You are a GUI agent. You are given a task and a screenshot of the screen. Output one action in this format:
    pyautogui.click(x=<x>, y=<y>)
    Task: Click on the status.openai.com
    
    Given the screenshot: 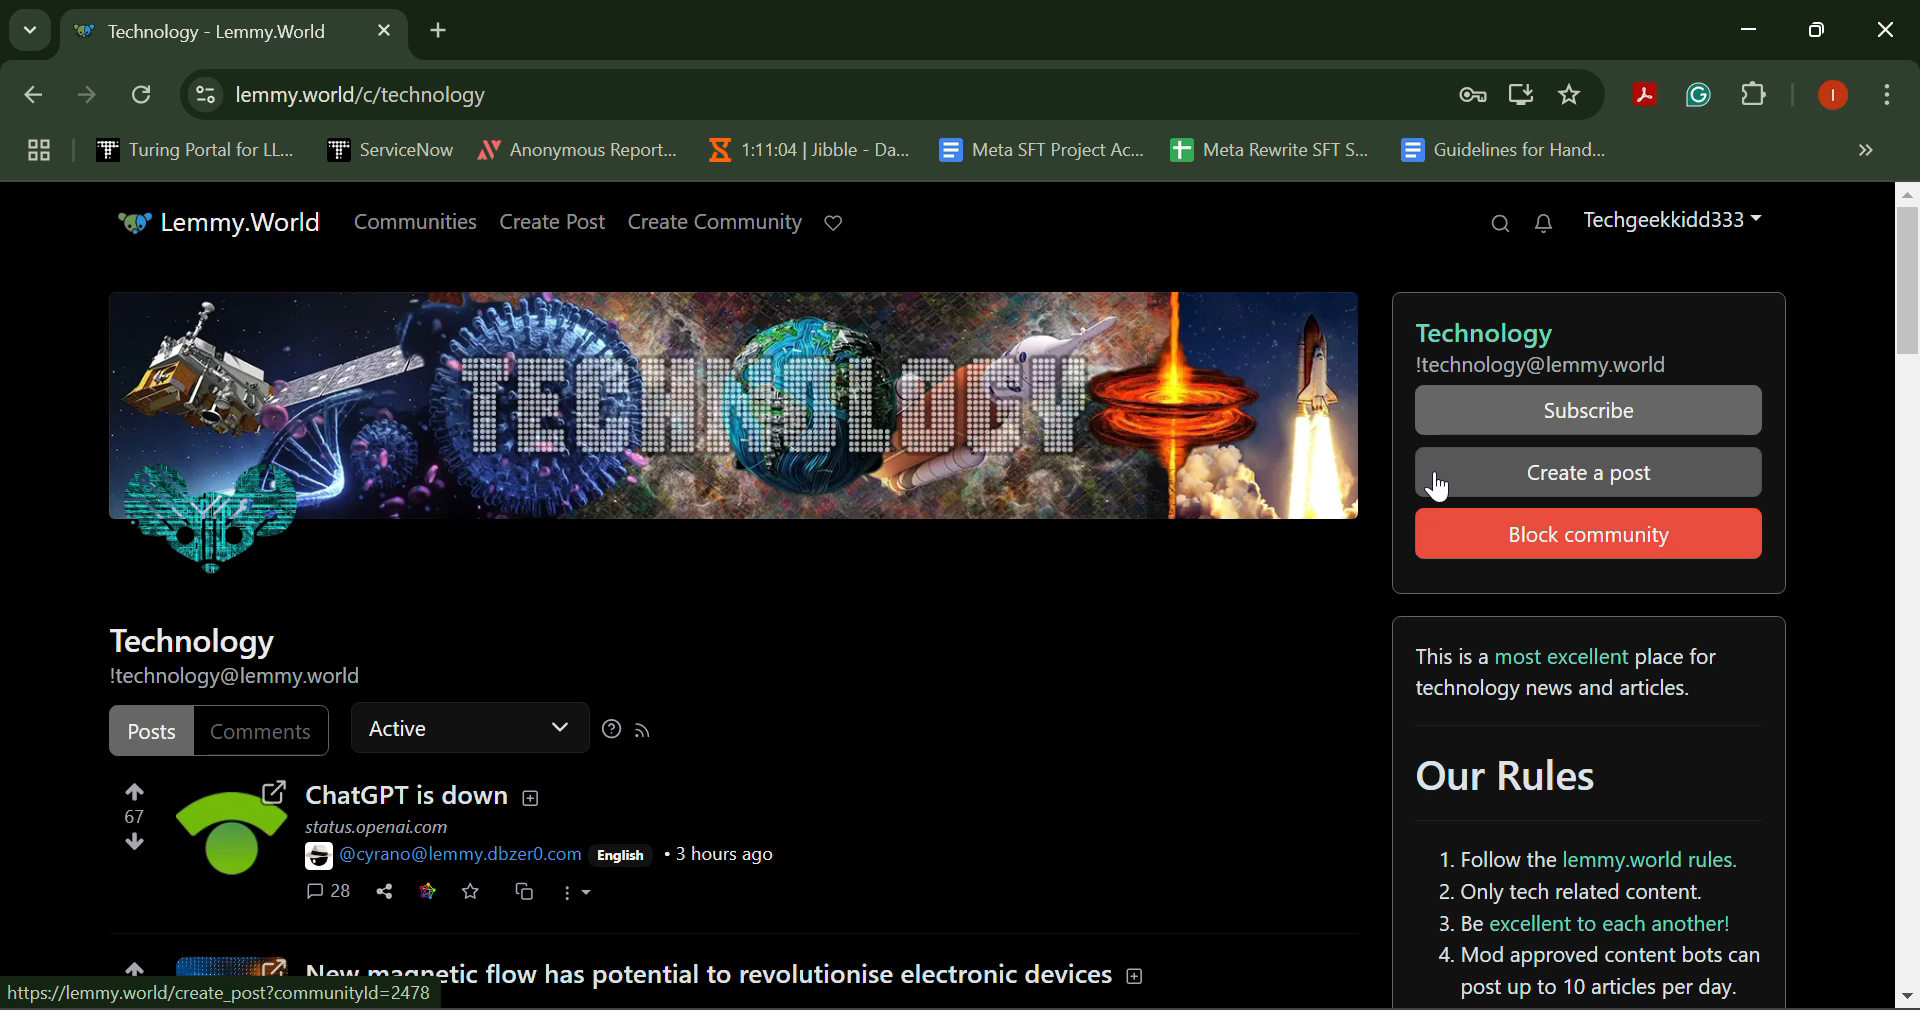 What is the action you would take?
    pyautogui.click(x=376, y=827)
    